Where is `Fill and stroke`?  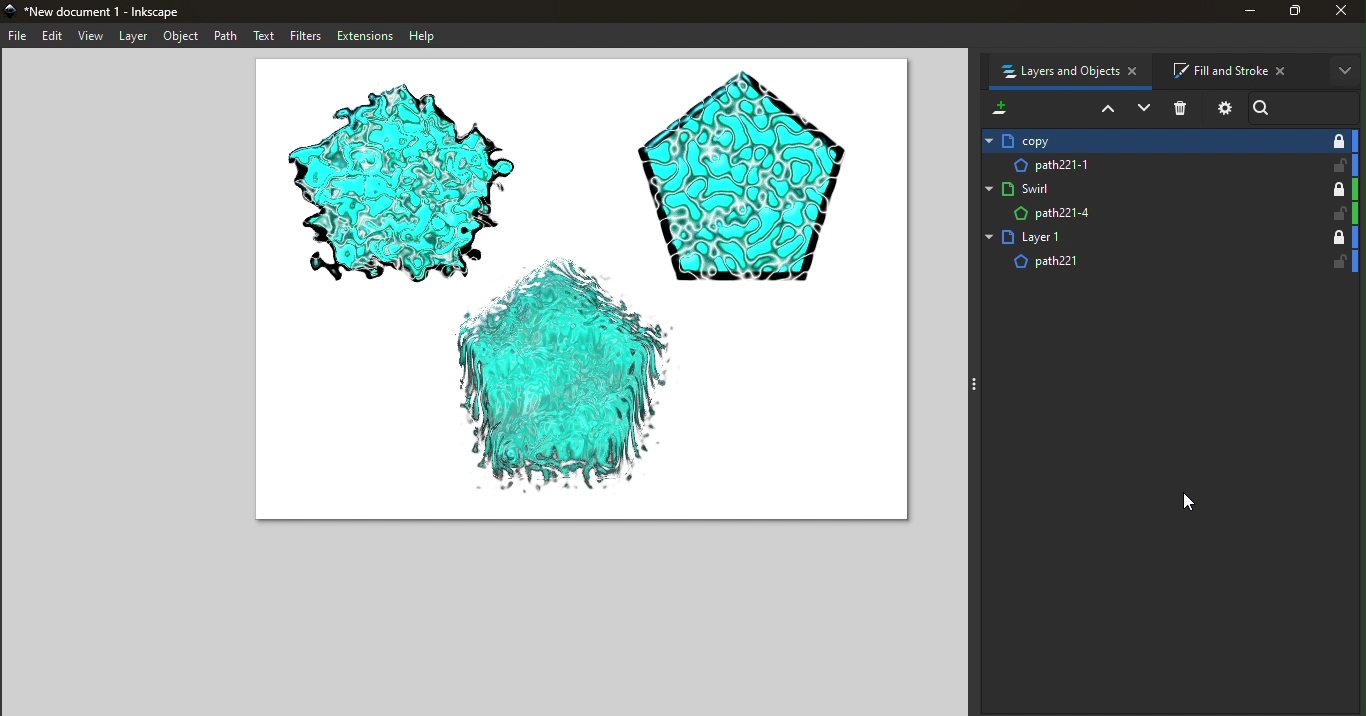 Fill and stroke is located at coordinates (1237, 69).